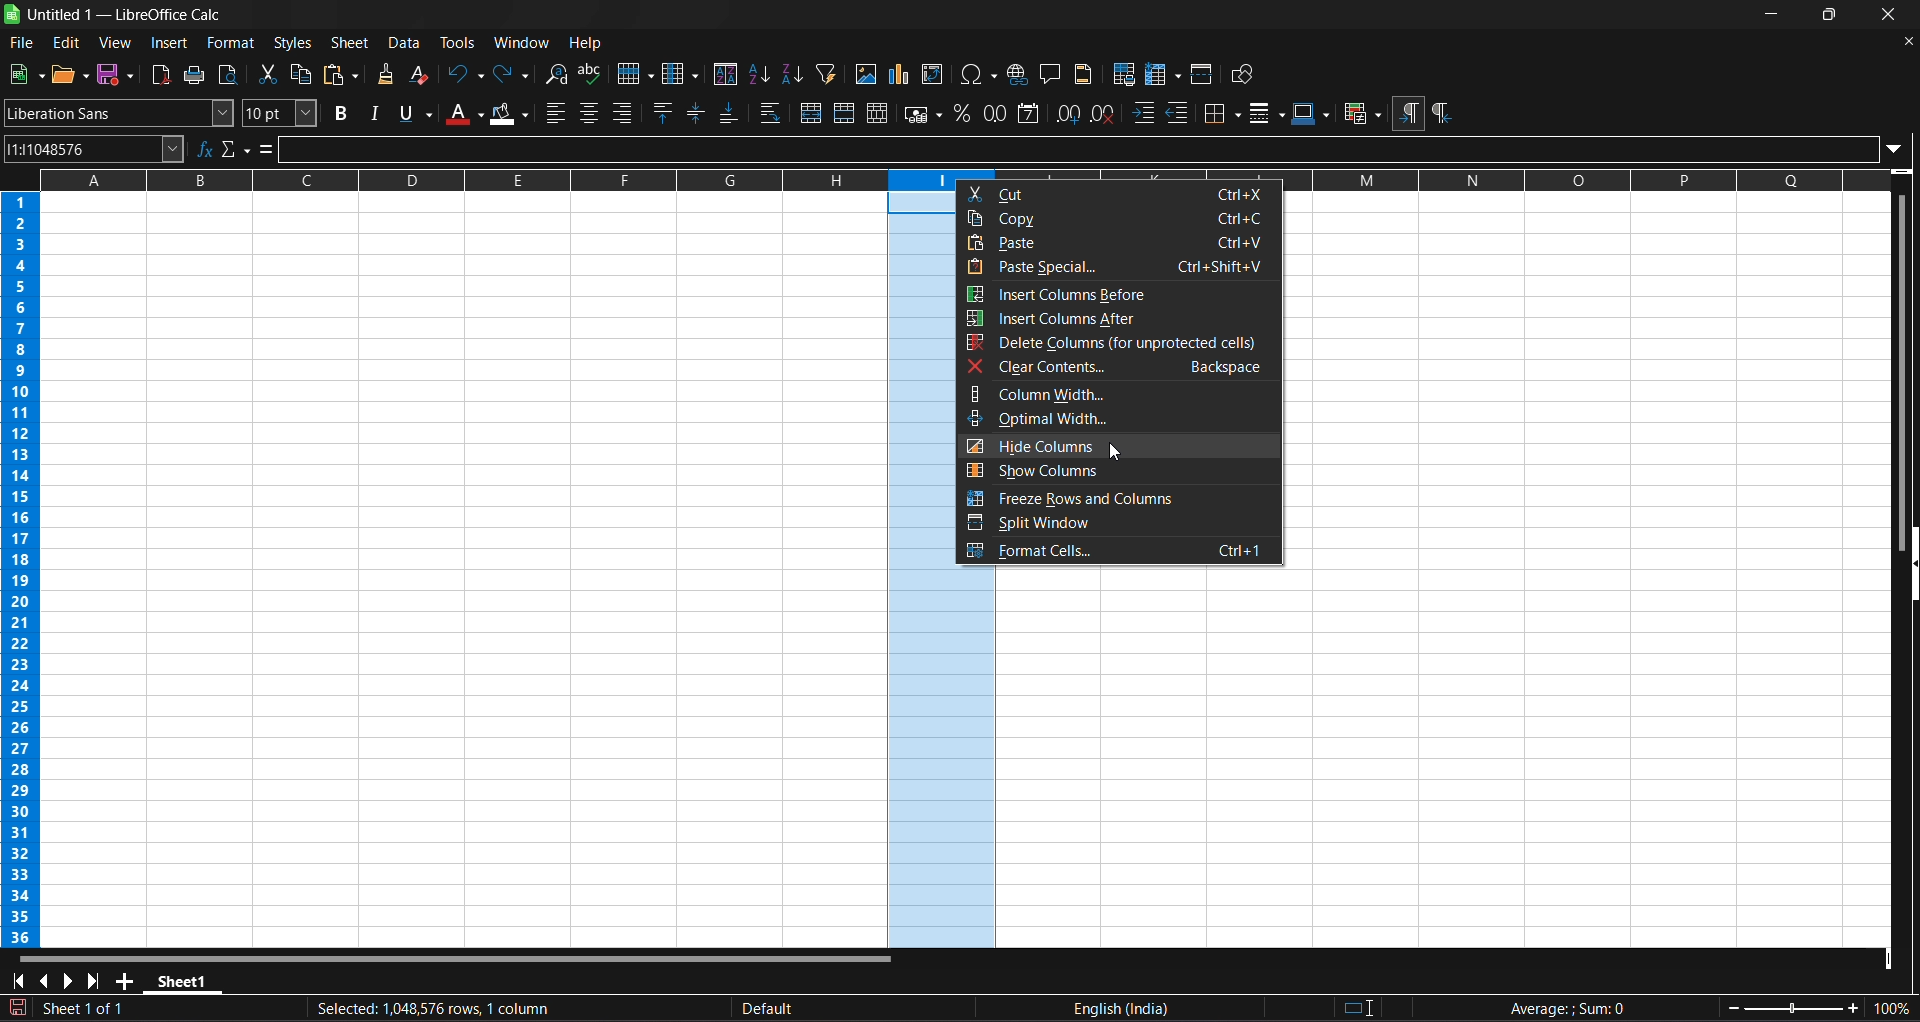 This screenshot has height=1022, width=1920. Describe the element at coordinates (65, 41) in the screenshot. I see `edit` at that location.